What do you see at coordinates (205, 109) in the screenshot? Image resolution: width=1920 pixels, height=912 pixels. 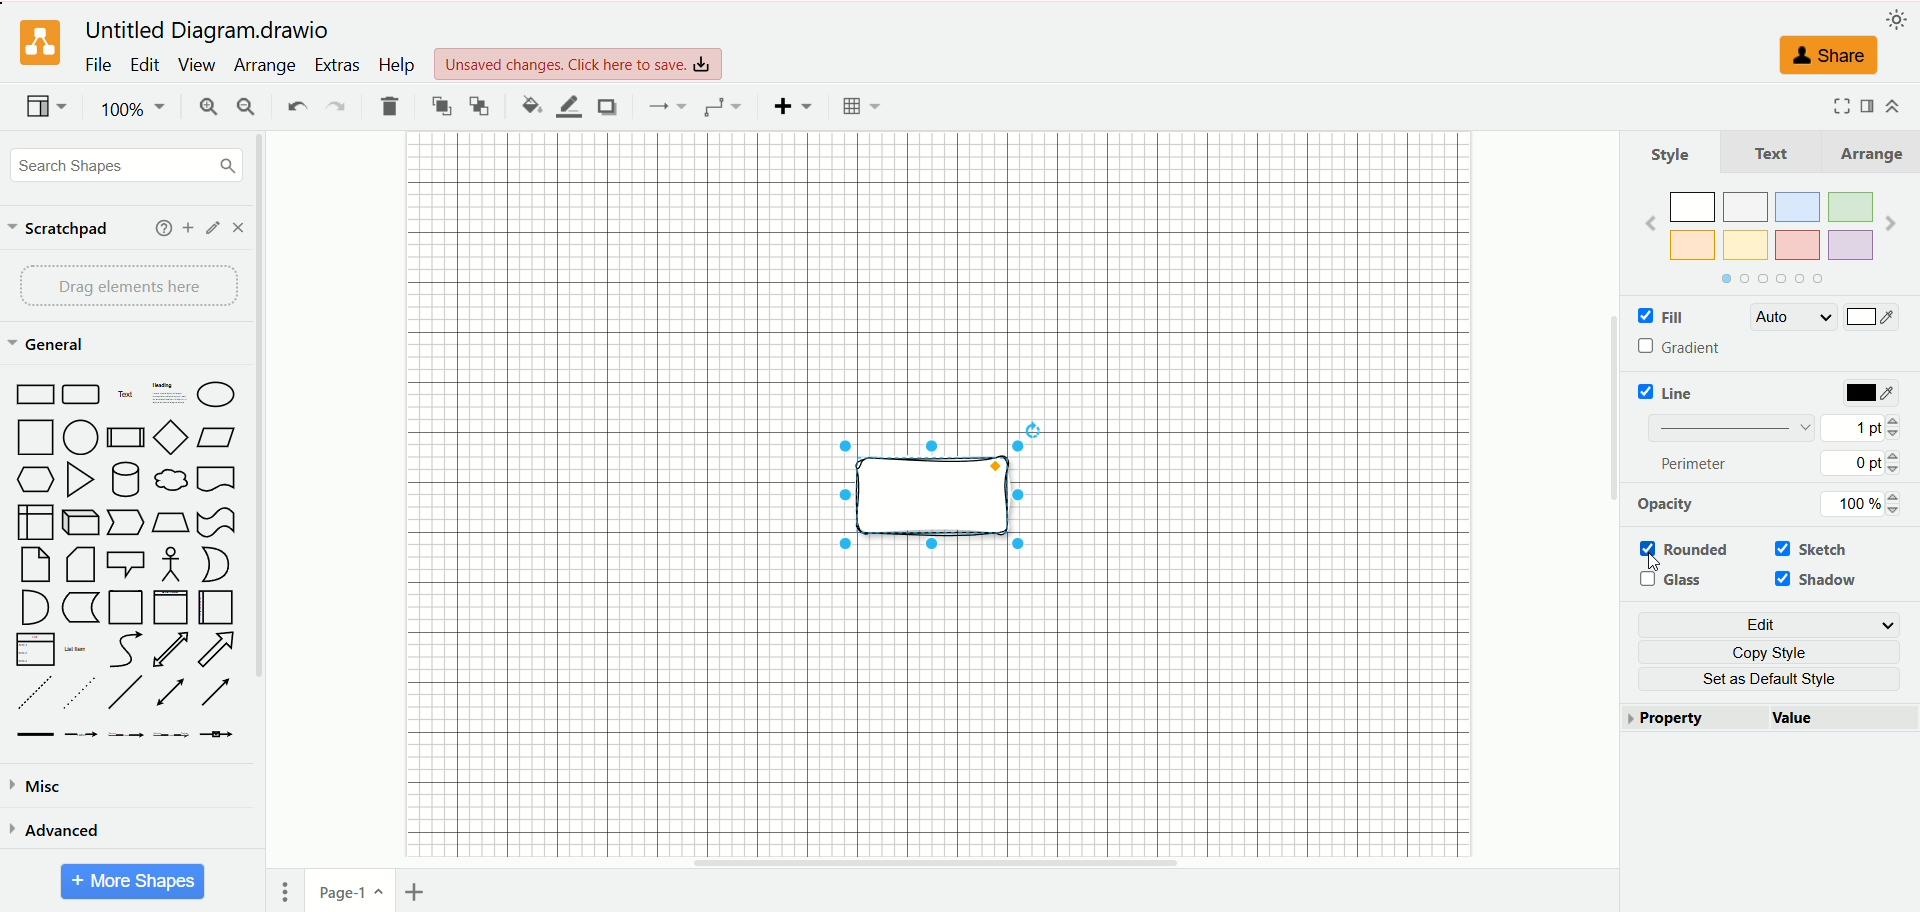 I see `zoom in` at bounding box center [205, 109].